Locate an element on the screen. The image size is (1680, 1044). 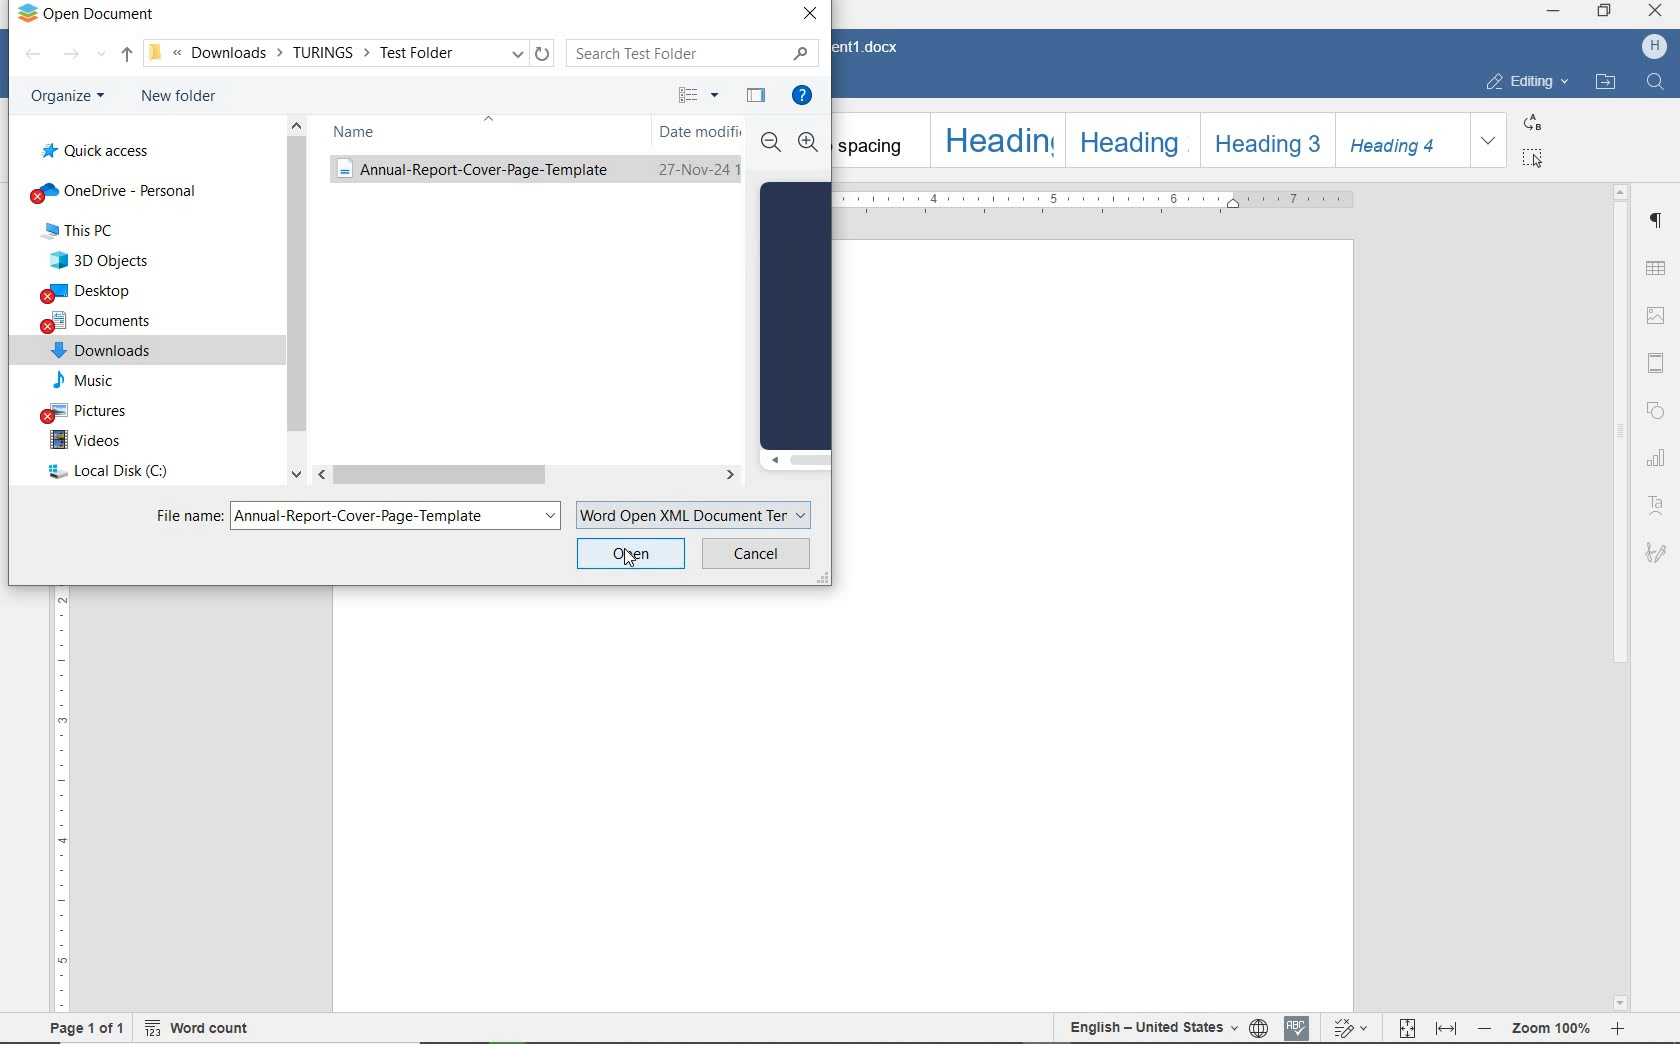
signature is located at coordinates (1653, 552).